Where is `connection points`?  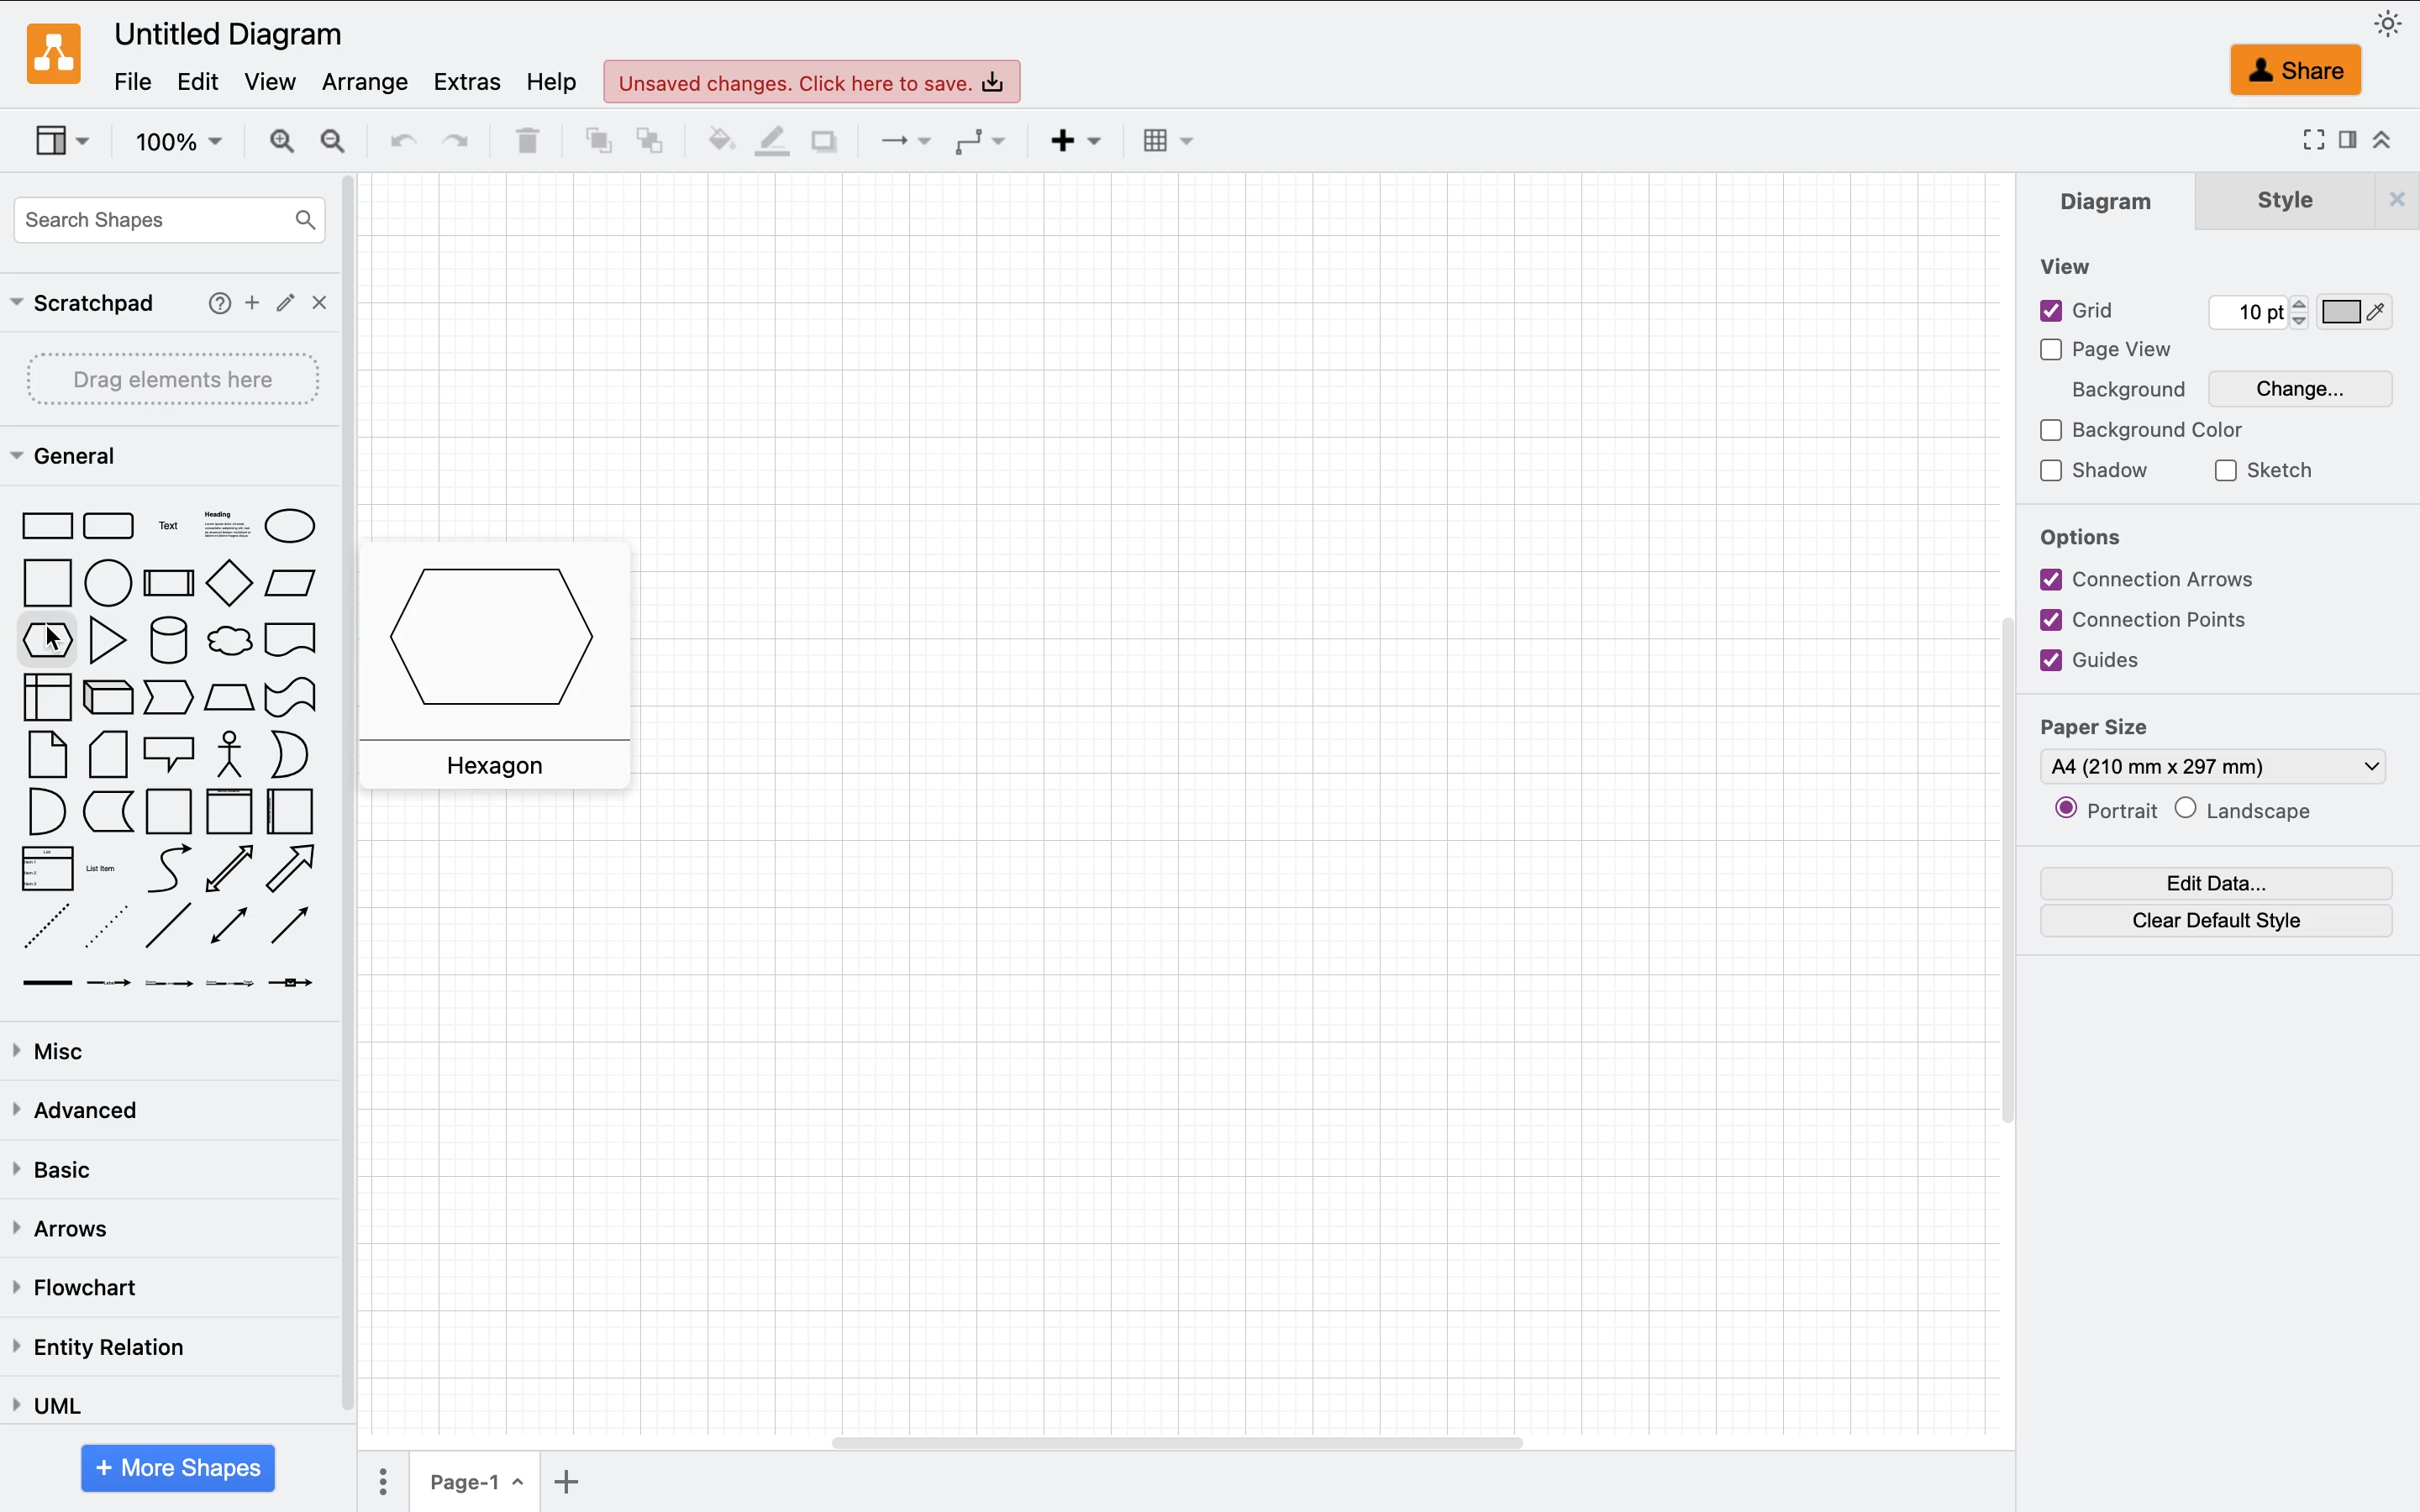
connection points is located at coordinates (2152, 618).